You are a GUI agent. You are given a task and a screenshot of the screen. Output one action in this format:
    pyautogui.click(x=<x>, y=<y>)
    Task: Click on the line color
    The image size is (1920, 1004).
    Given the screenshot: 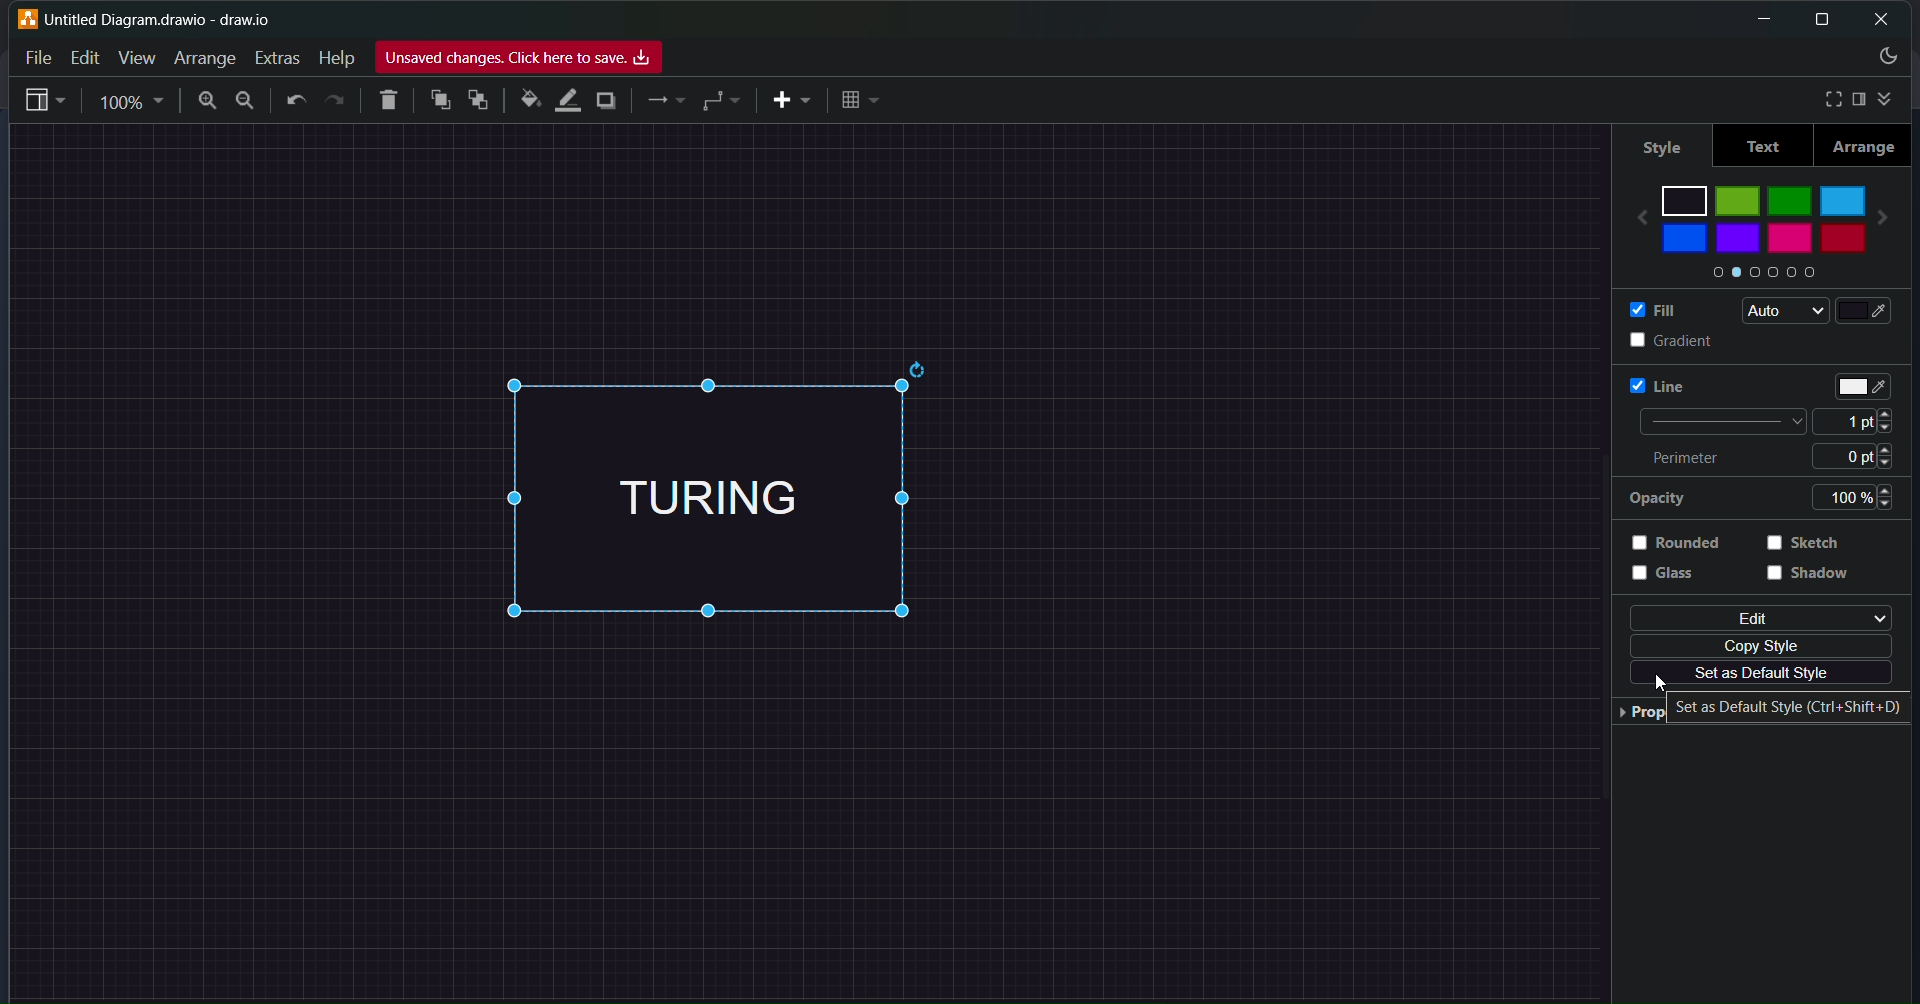 What is the action you would take?
    pyautogui.click(x=567, y=98)
    